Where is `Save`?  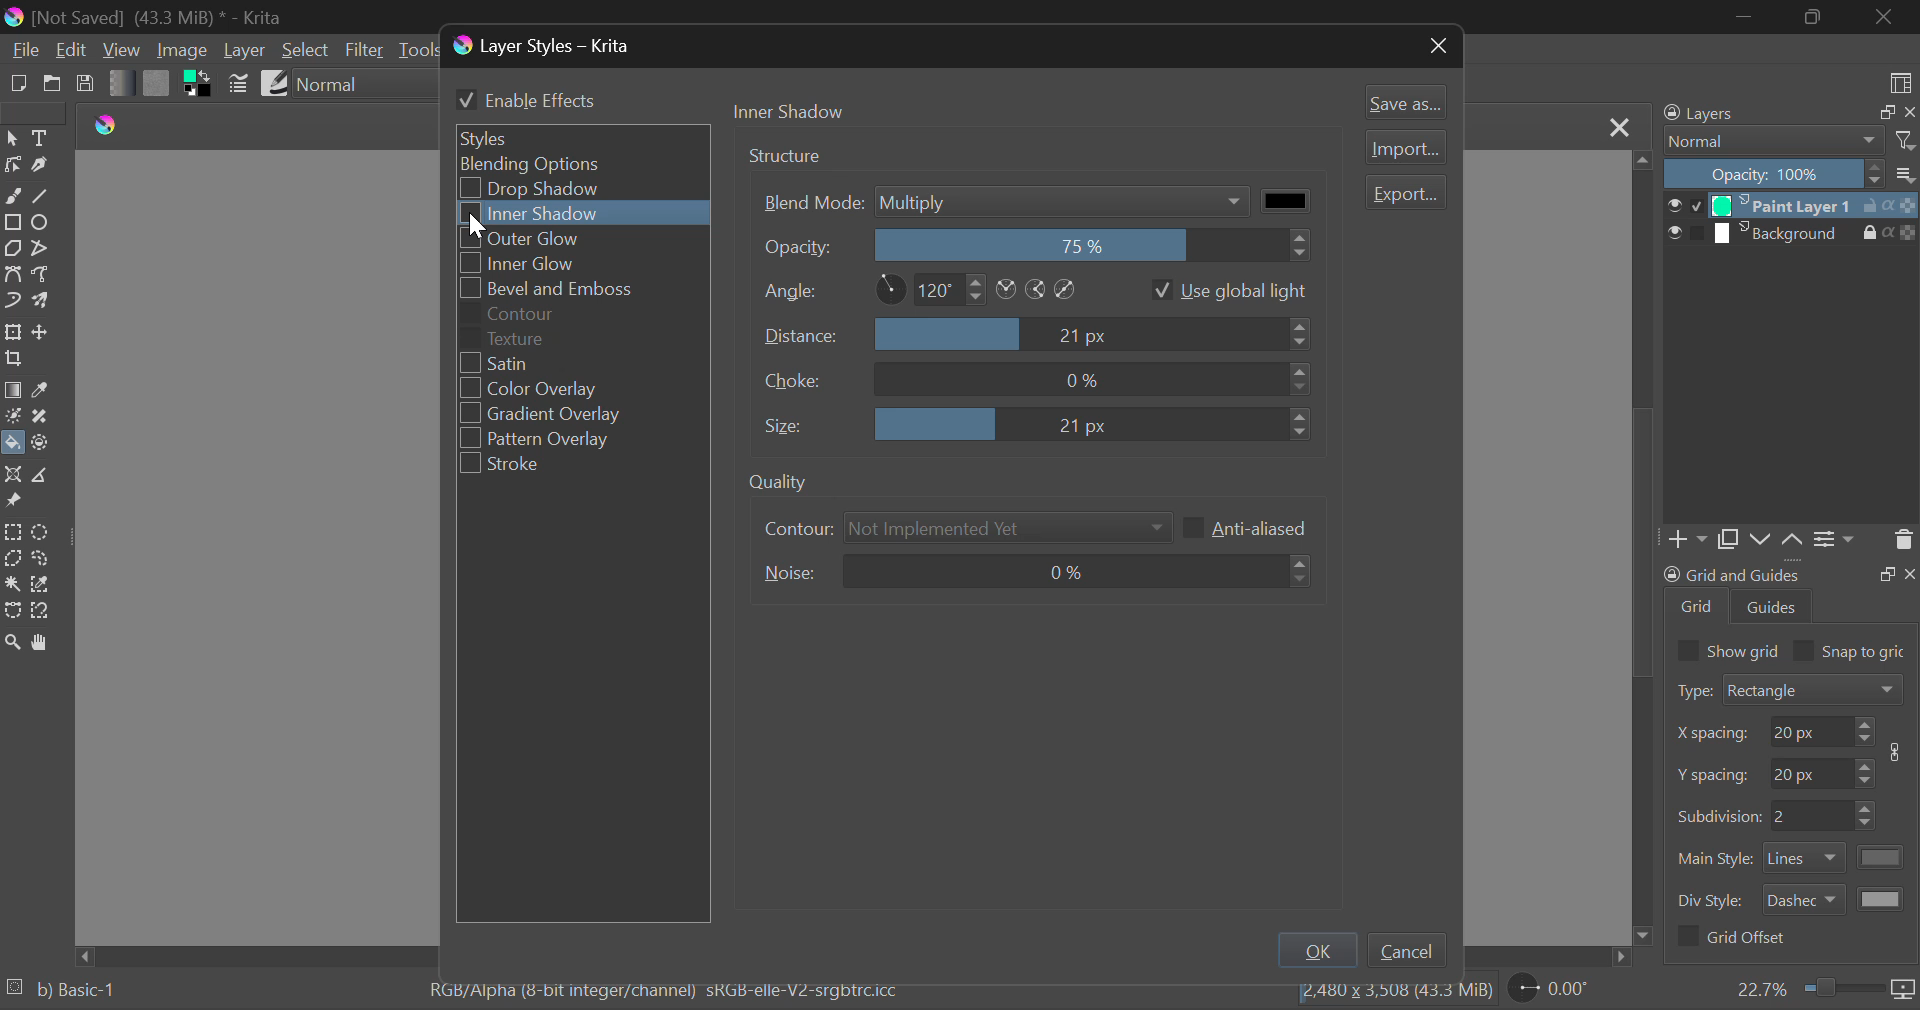
Save is located at coordinates (86, 86).